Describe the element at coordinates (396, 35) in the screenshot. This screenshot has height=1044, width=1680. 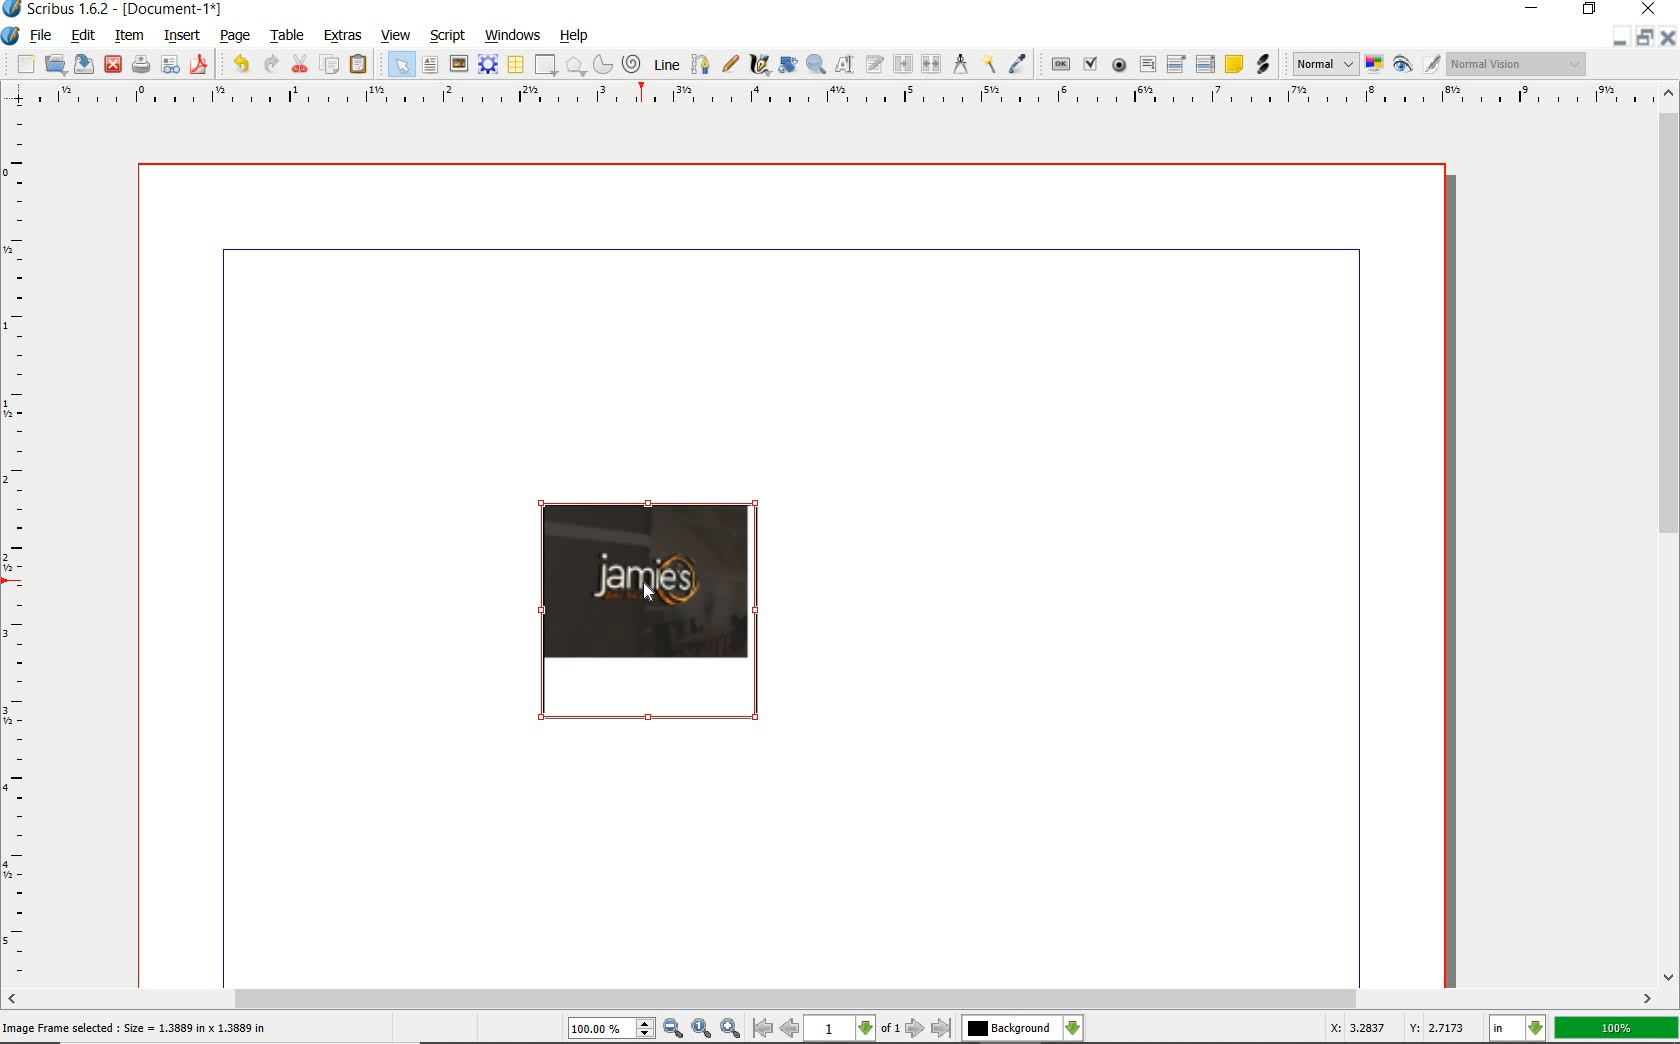
I see `view` at that location.